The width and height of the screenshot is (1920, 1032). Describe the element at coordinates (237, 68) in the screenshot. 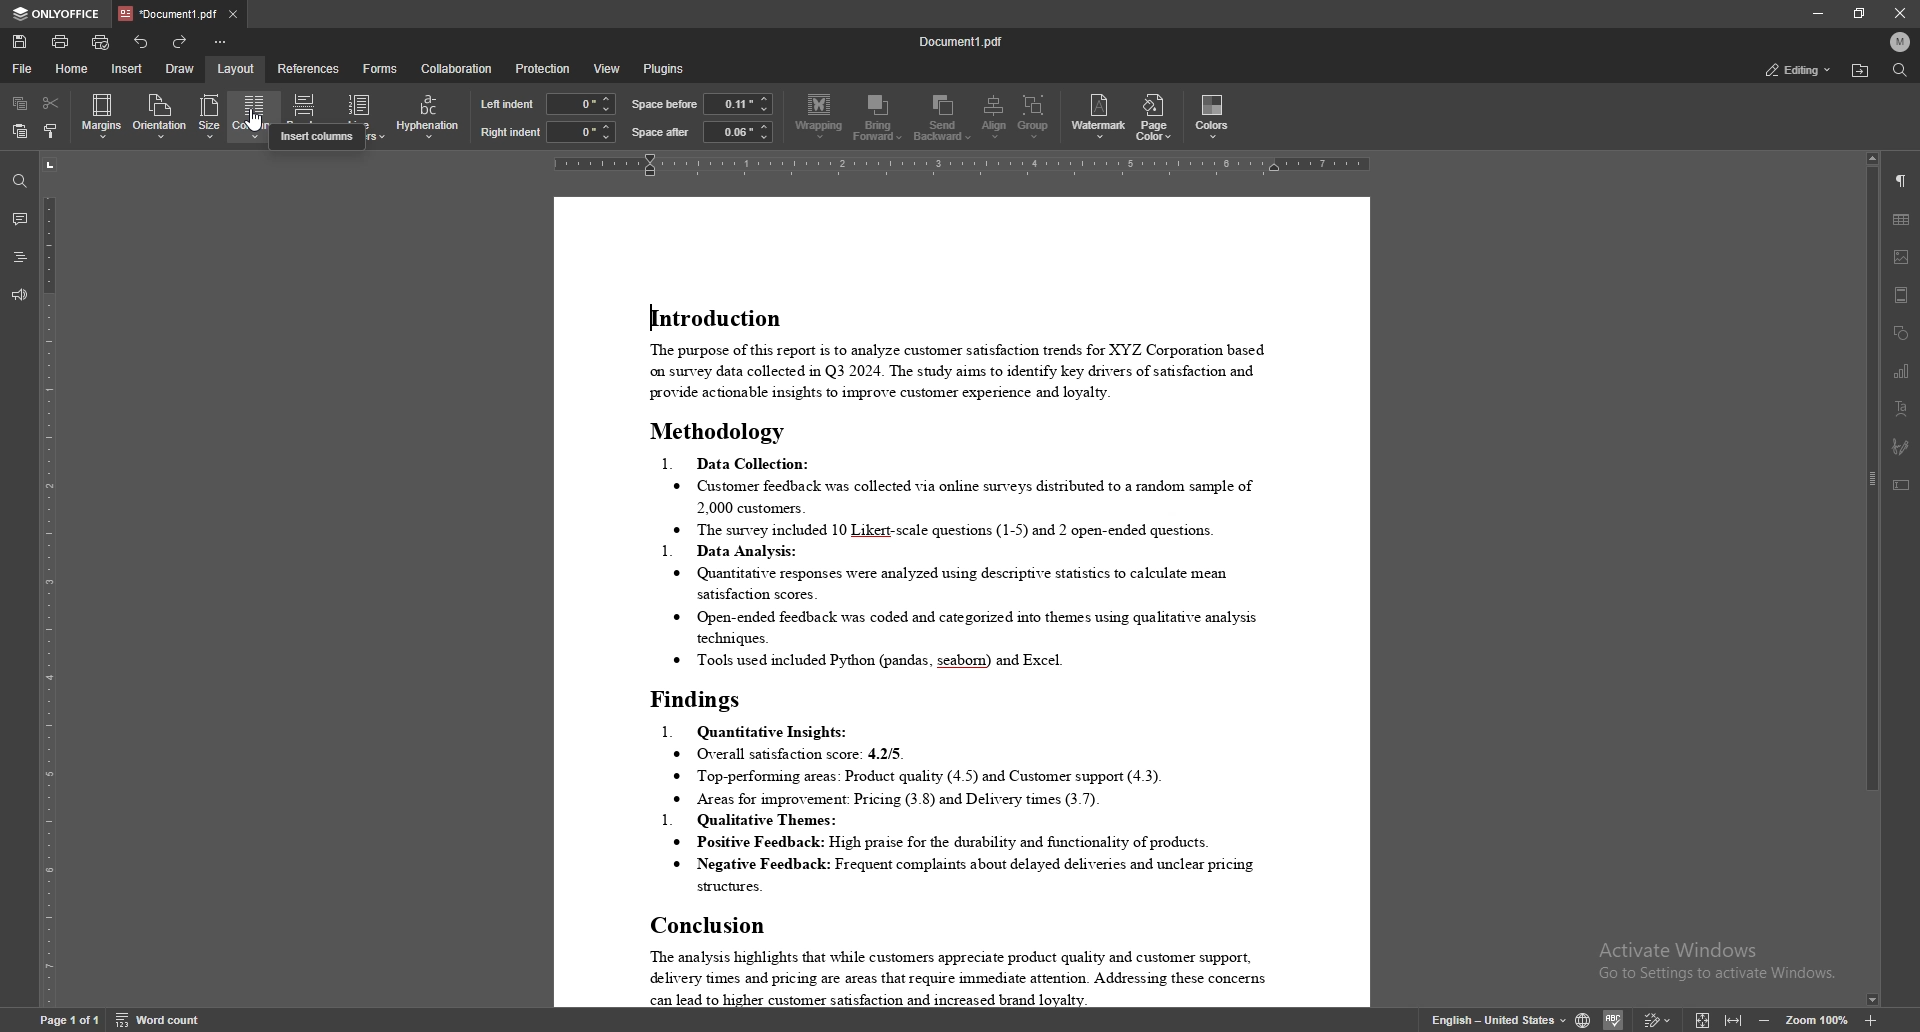

I see `layout` at that location.